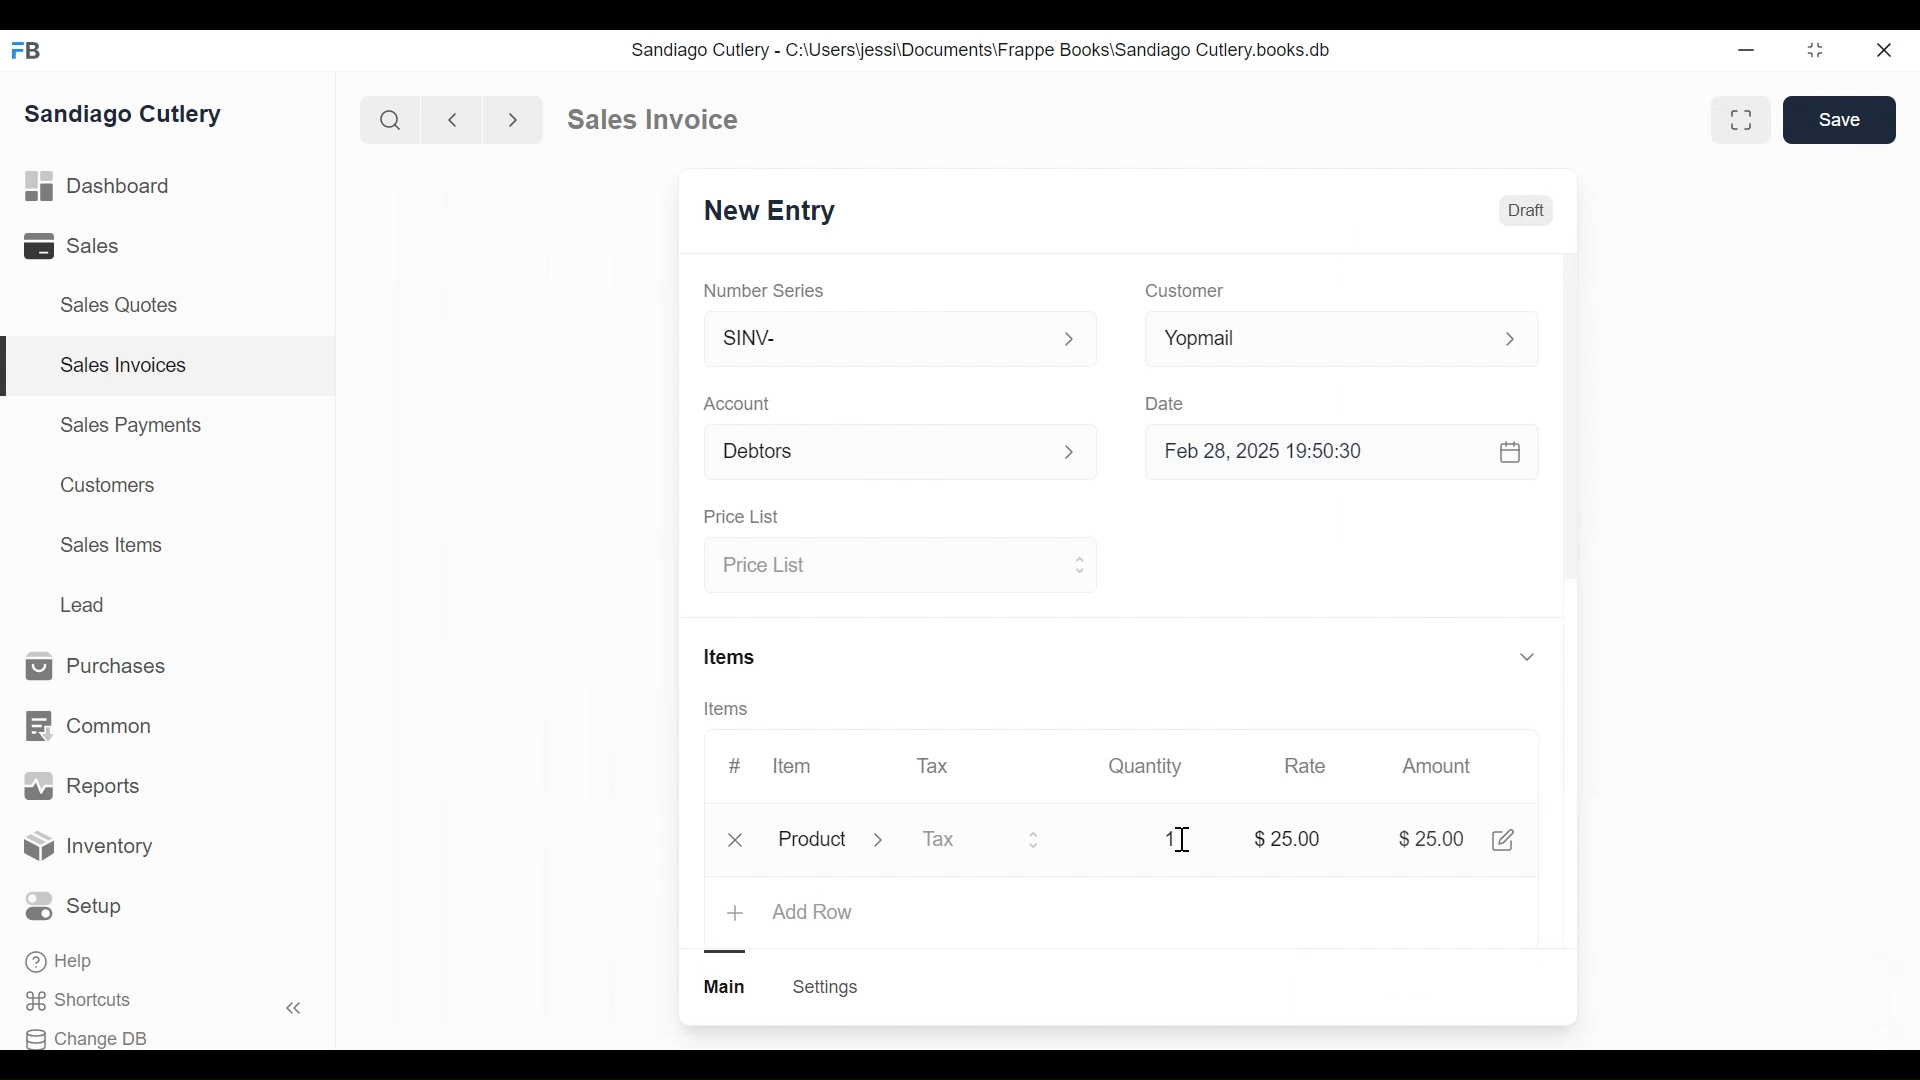 This screenshot has width=1920, height=1080. What do you see at coordinates (126, 306) in the screenshot?
I see `Sales Quotes` at bounding box center [126, 306].